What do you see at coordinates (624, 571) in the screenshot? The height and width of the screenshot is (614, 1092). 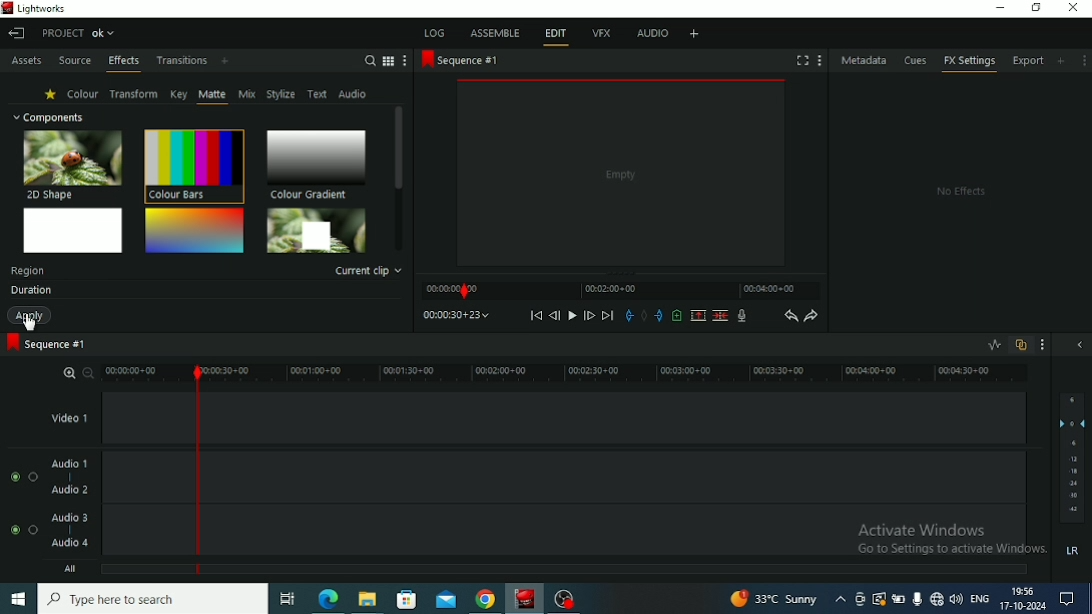 I see `All` at bounding box center [624, 571].